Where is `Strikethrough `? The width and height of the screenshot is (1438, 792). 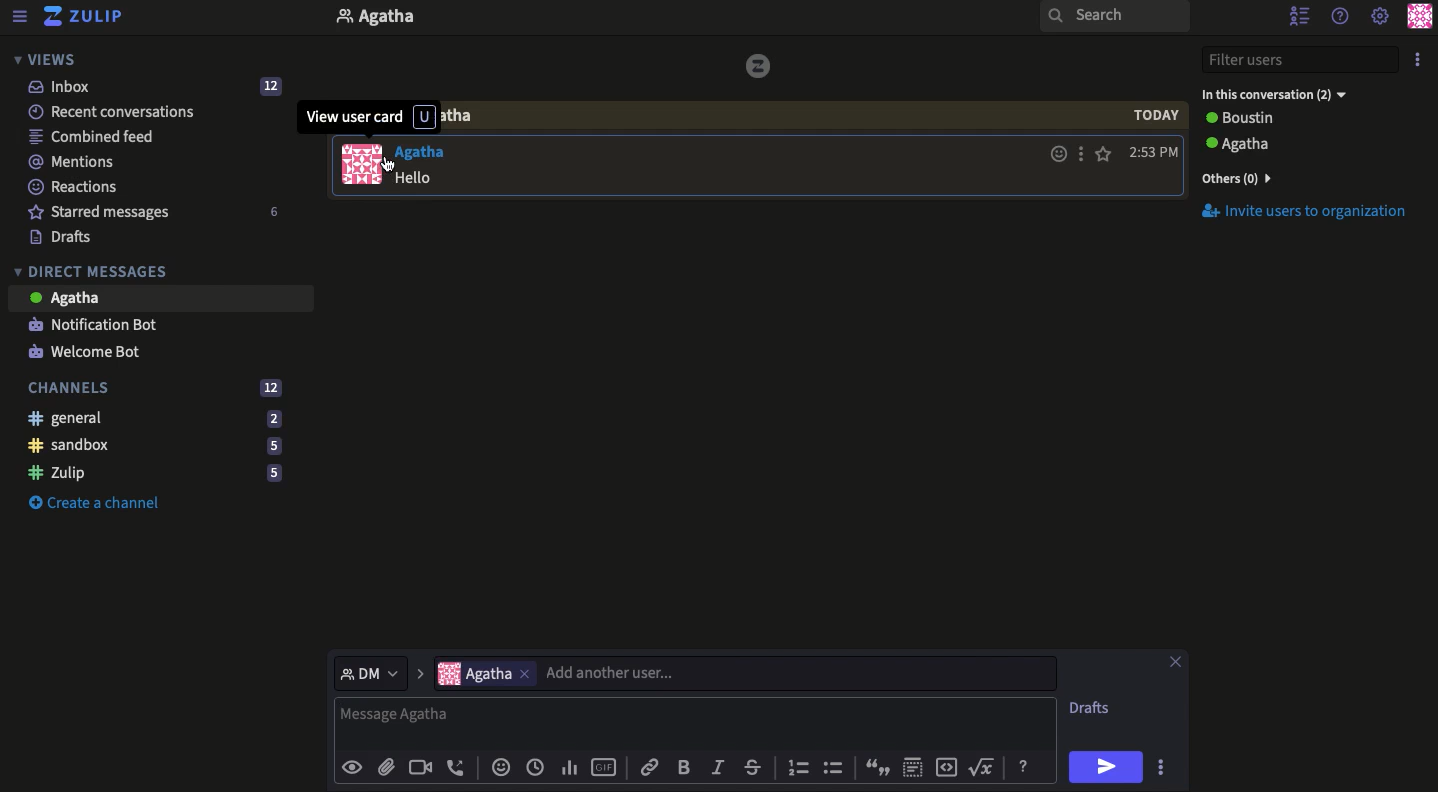 Strikethrough  is located at coordinates (756, 766).